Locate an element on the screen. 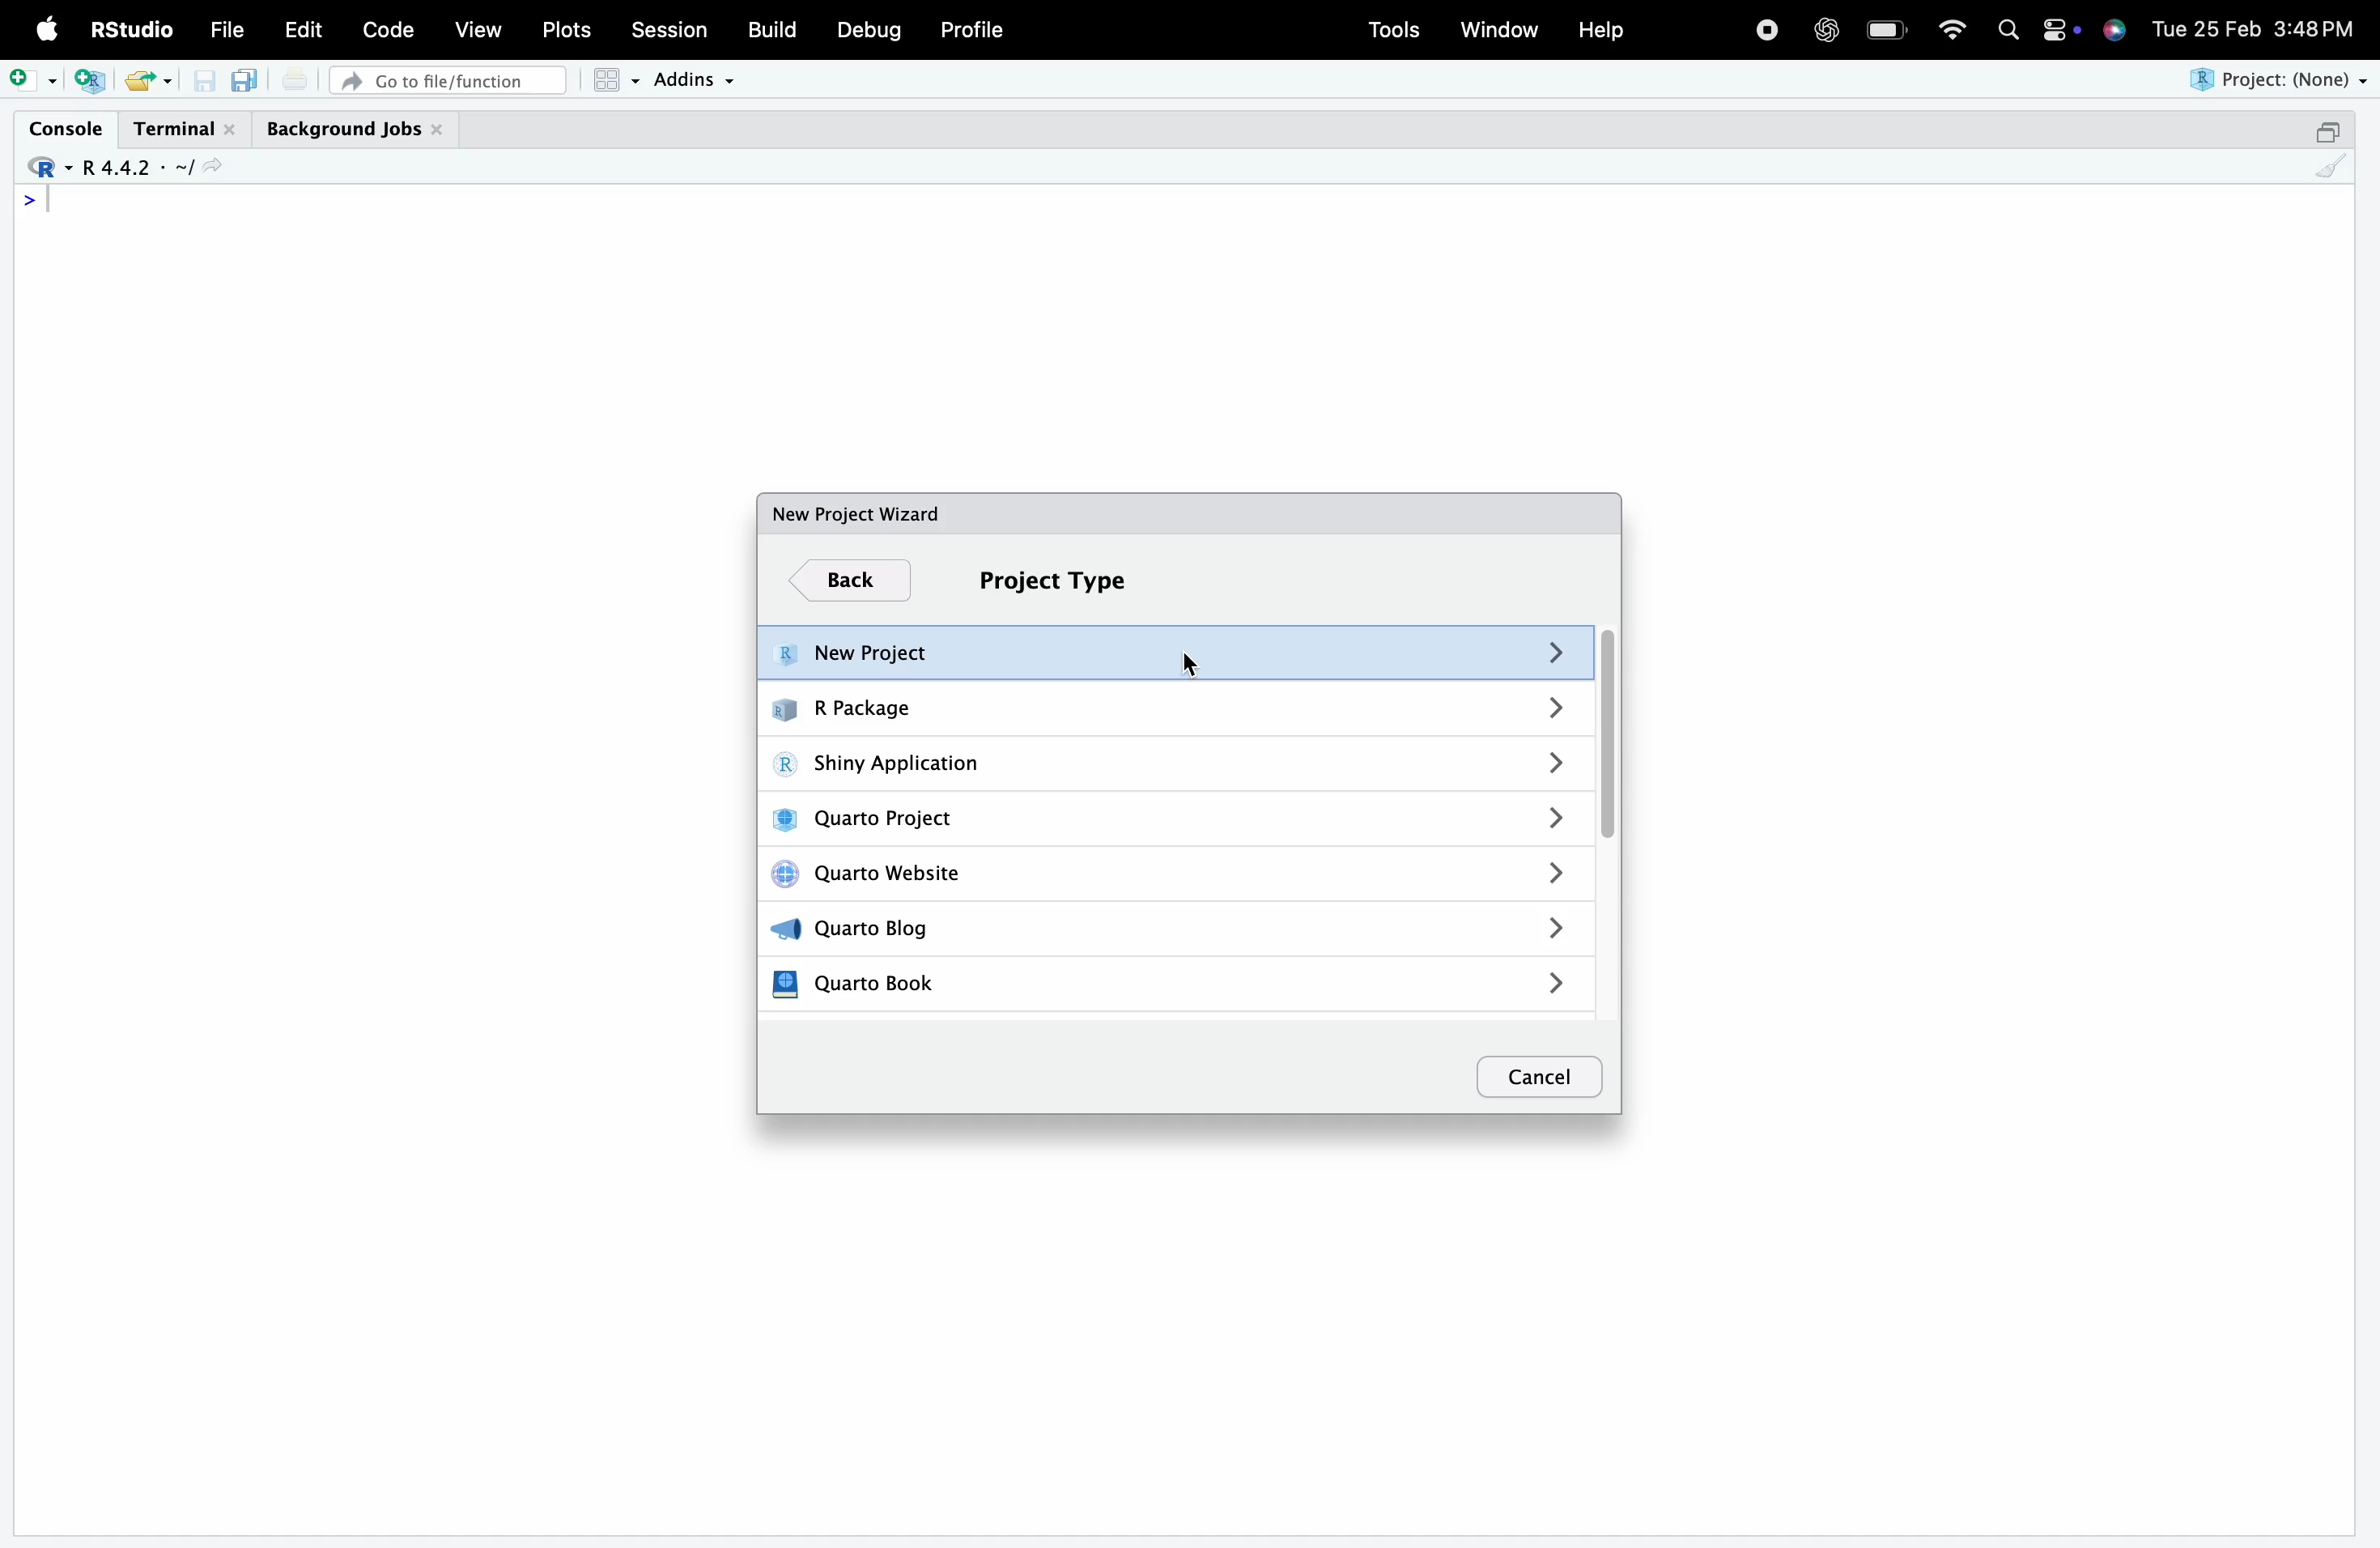 This screenshot has width=2380, height=1548. Addins is located at coordinates (692, 80).